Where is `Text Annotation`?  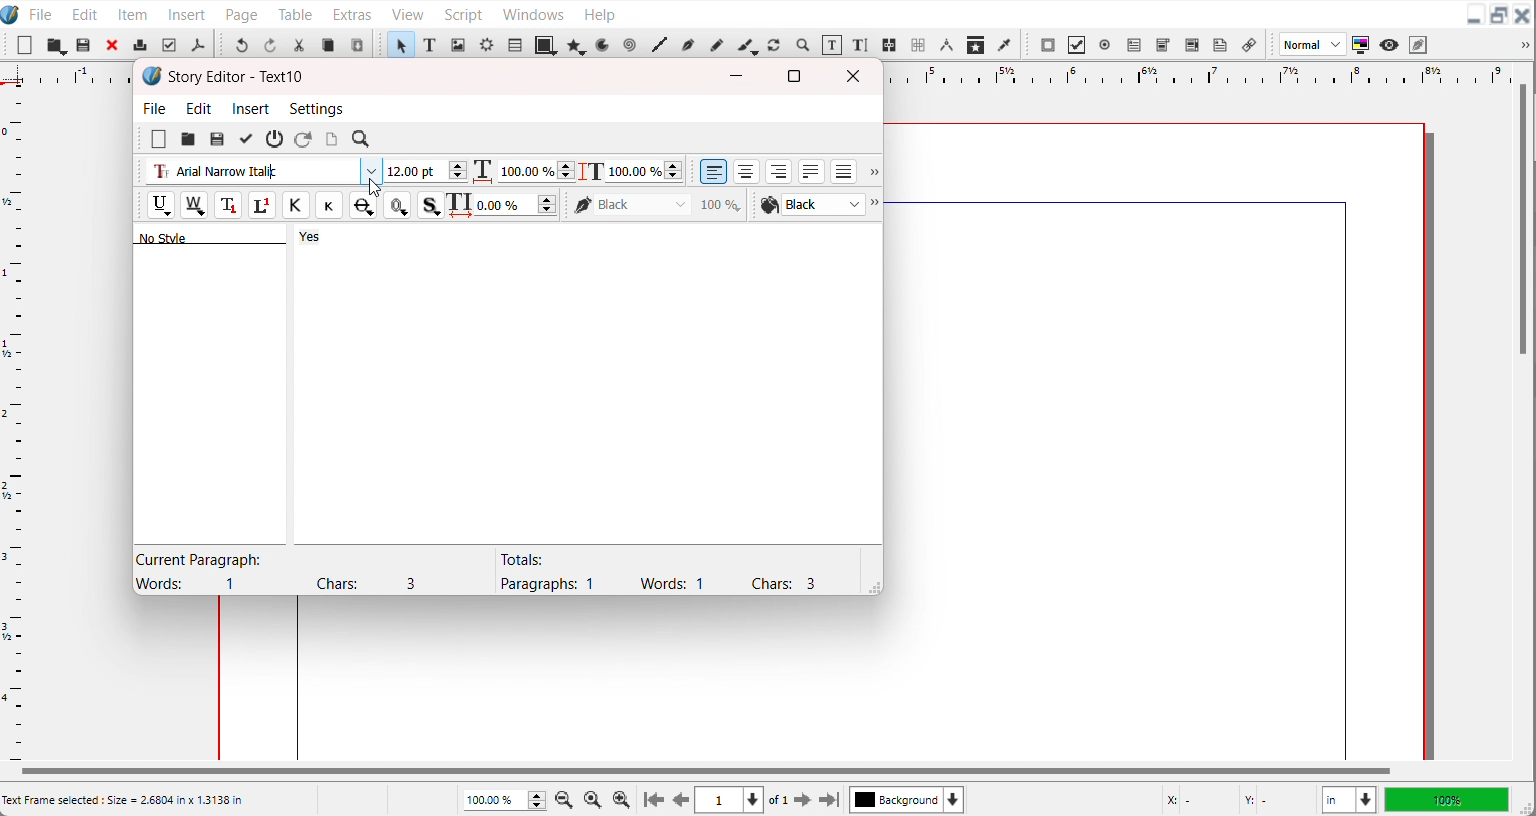
Text Annotation is located at coordinates (1220, 45).